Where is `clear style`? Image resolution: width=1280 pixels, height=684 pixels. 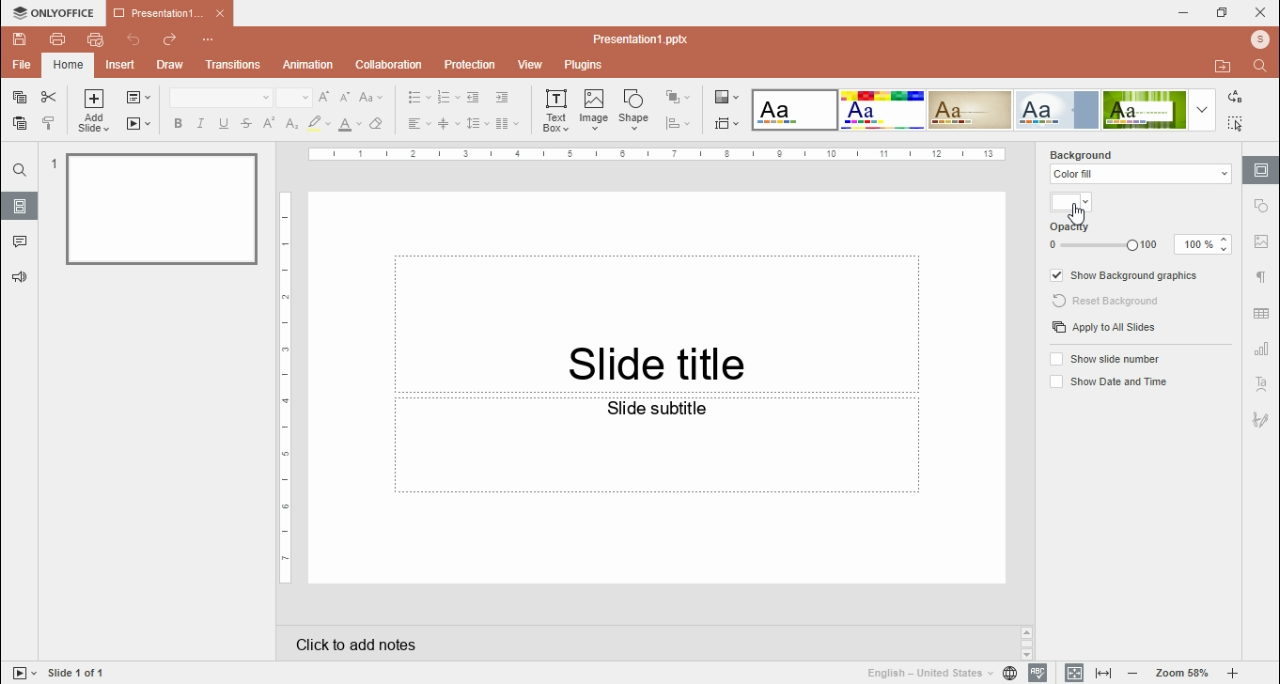
clear style is located at coordinates (376, 124).